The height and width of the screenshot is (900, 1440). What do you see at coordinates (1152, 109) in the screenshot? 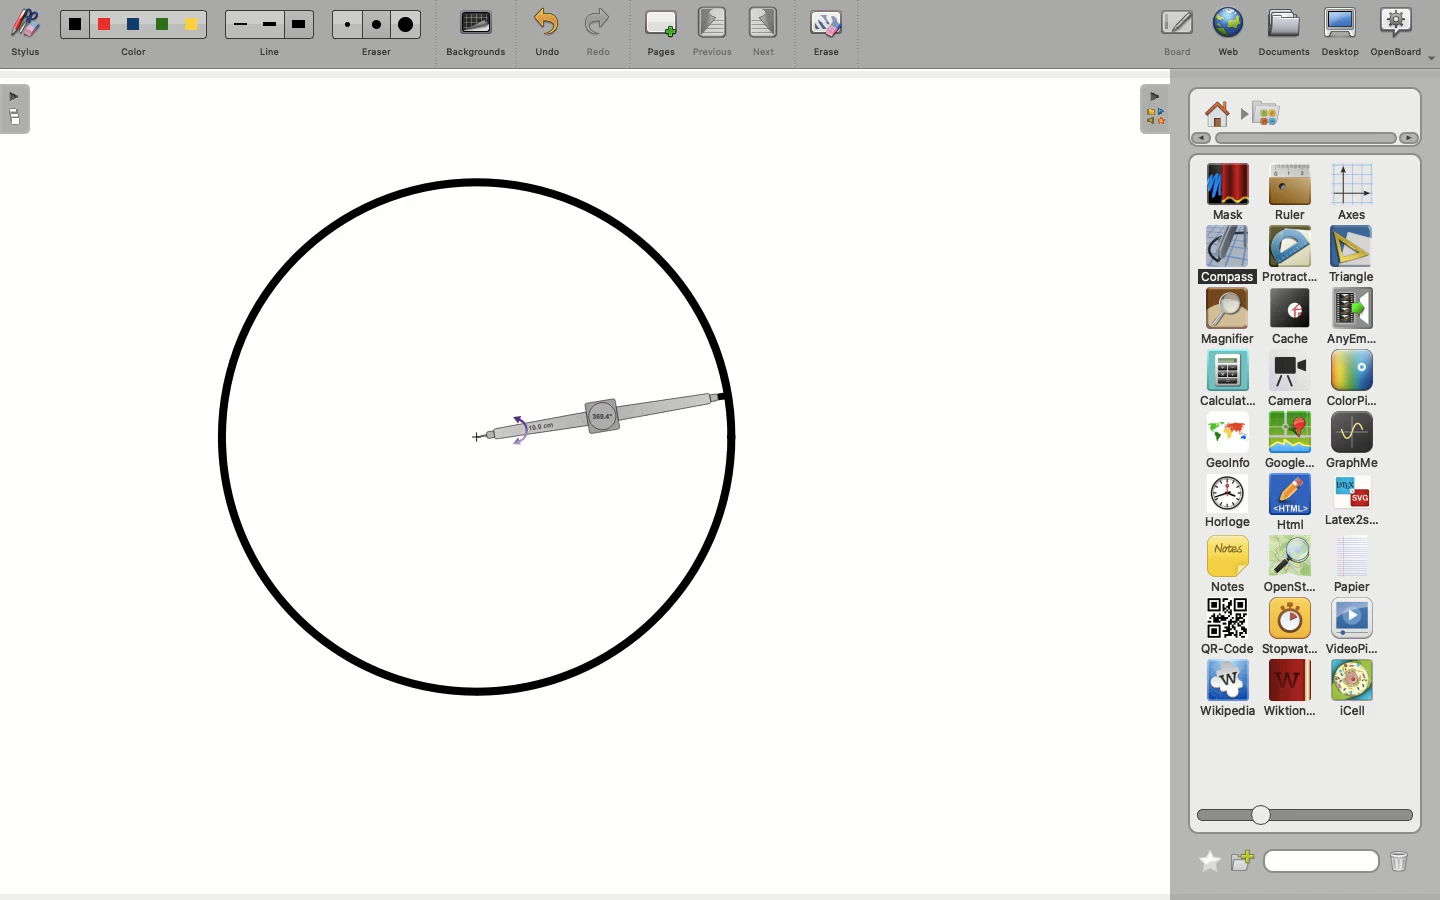
I see `hide sidebar` at bounding box center [1152, 109].